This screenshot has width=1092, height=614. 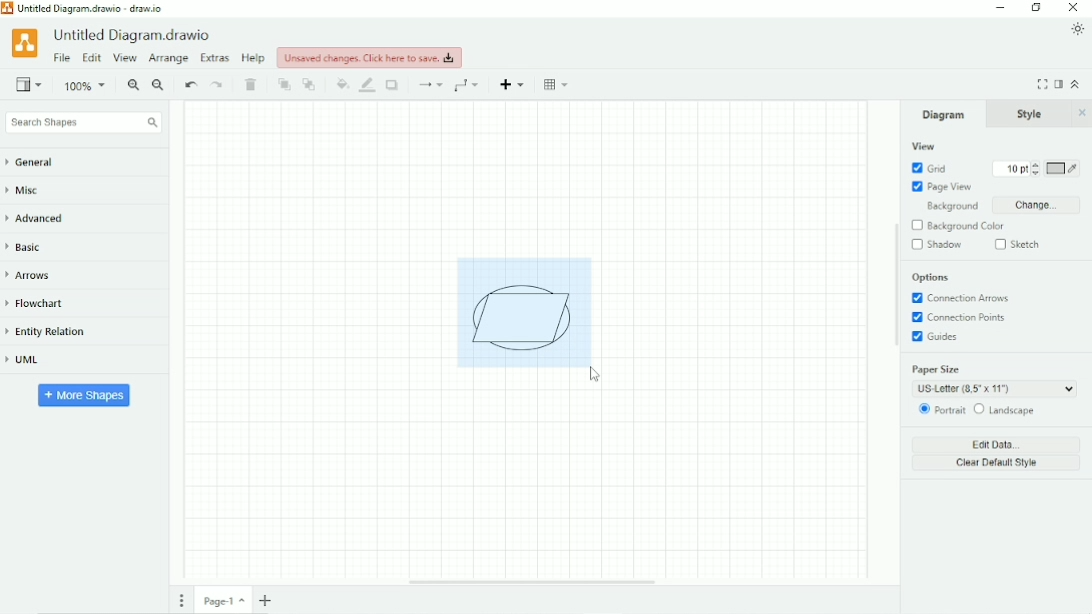 What do you see at coordinates (85, 394) in the screenshot?
I see `More shapes` at bounding box center [85, 394].